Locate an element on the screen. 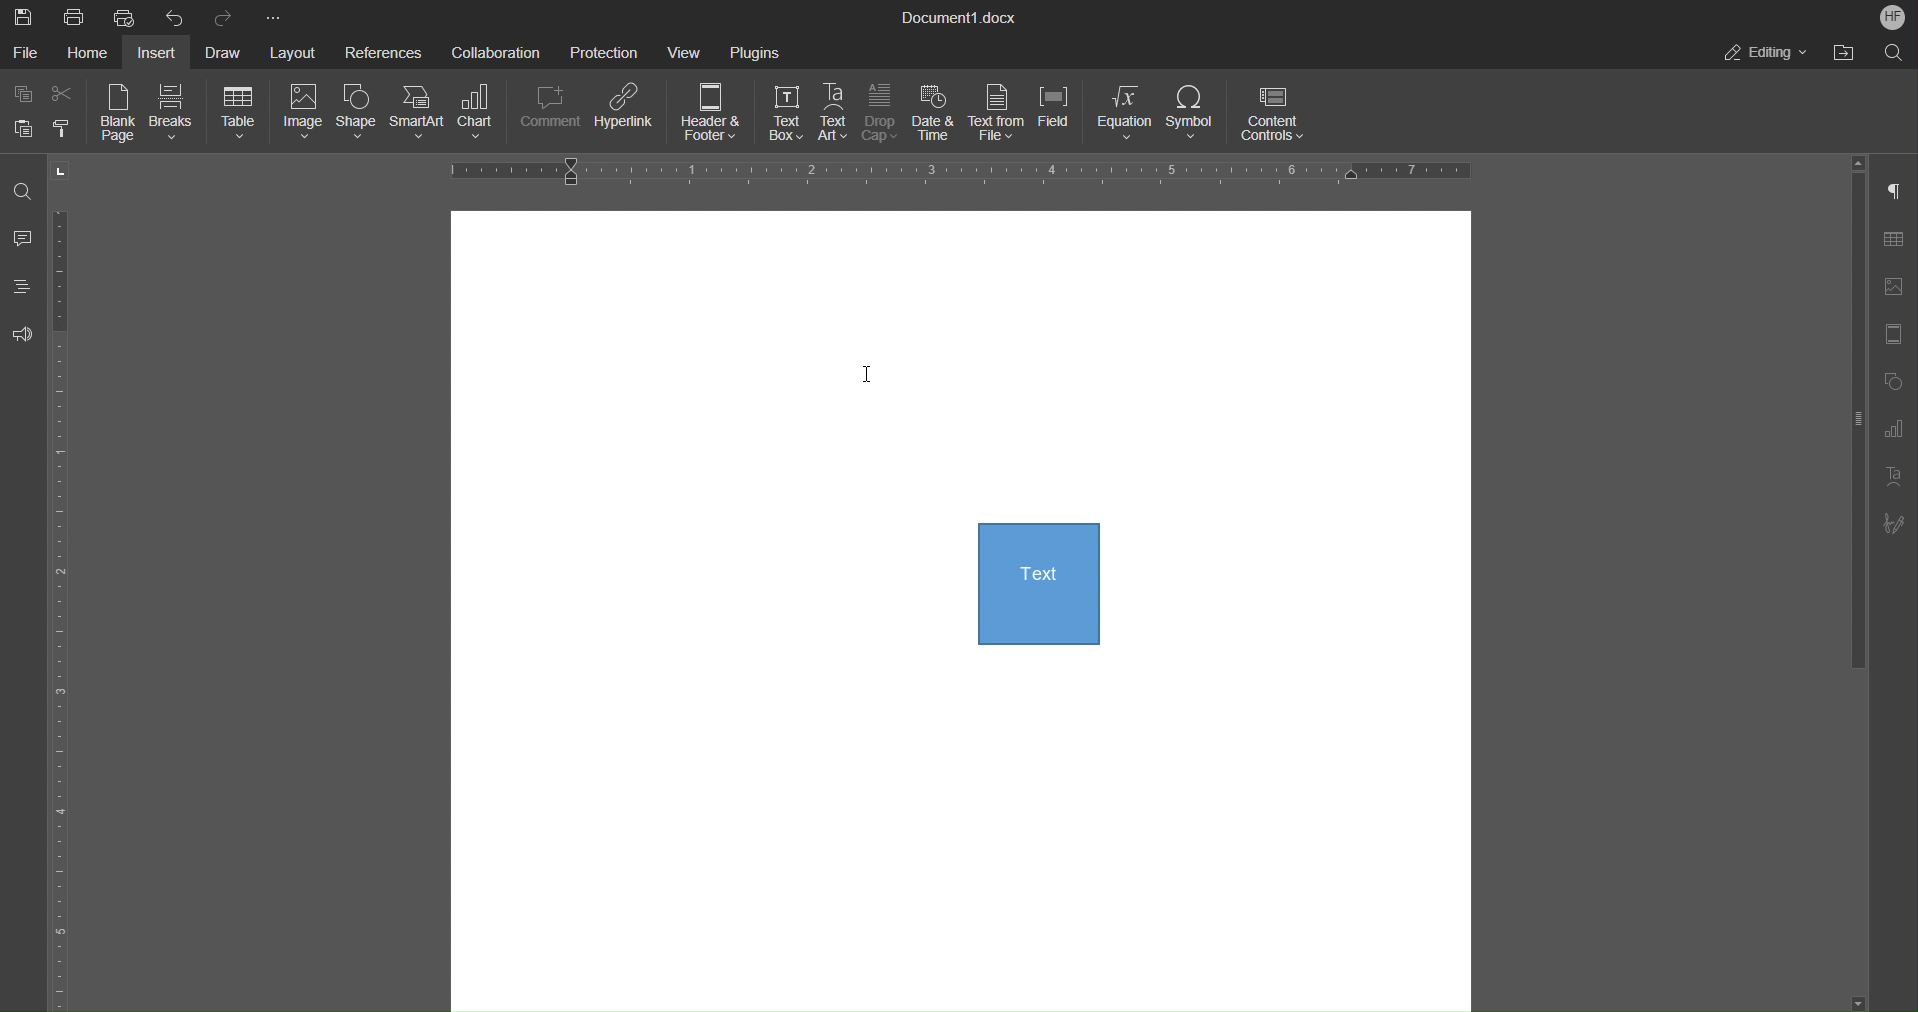 This screenshot has width=1918, height=1012. References is located at coordinates (383, 51).